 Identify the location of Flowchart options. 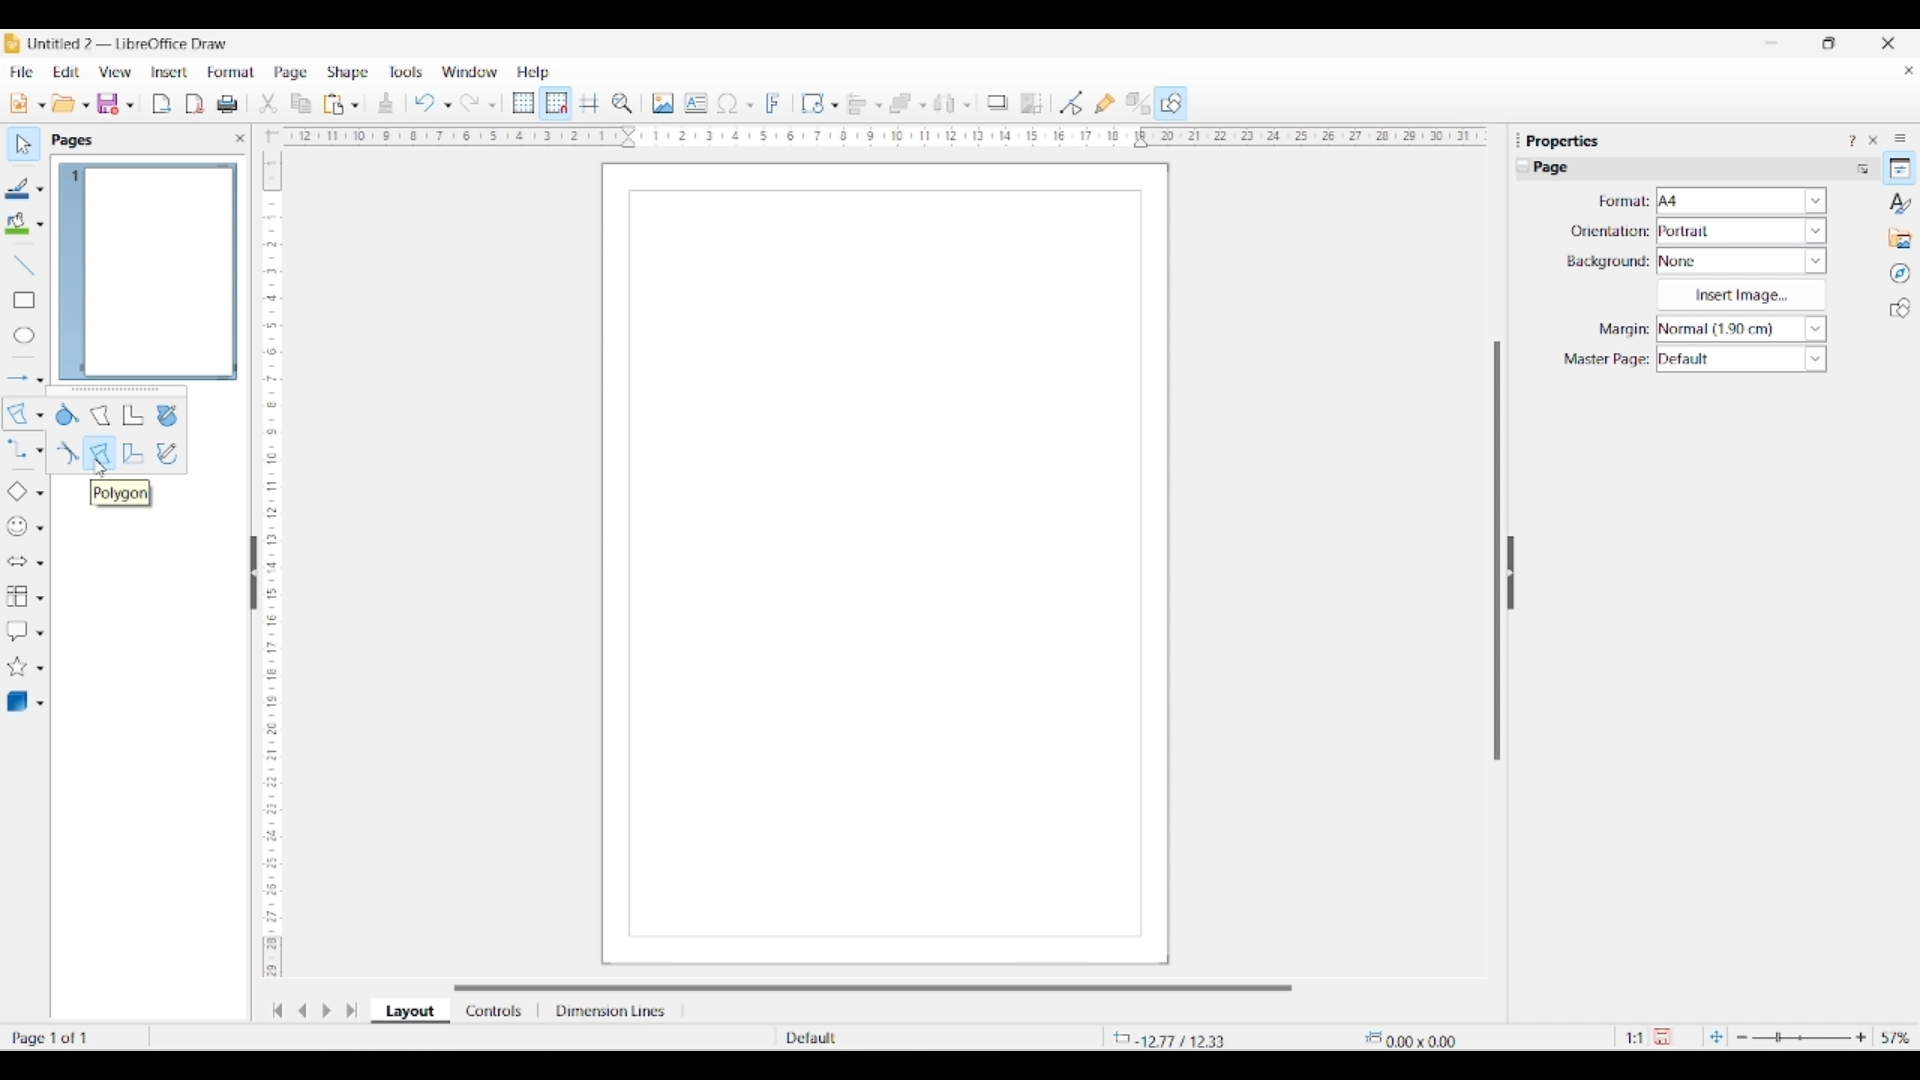
(40, 598).